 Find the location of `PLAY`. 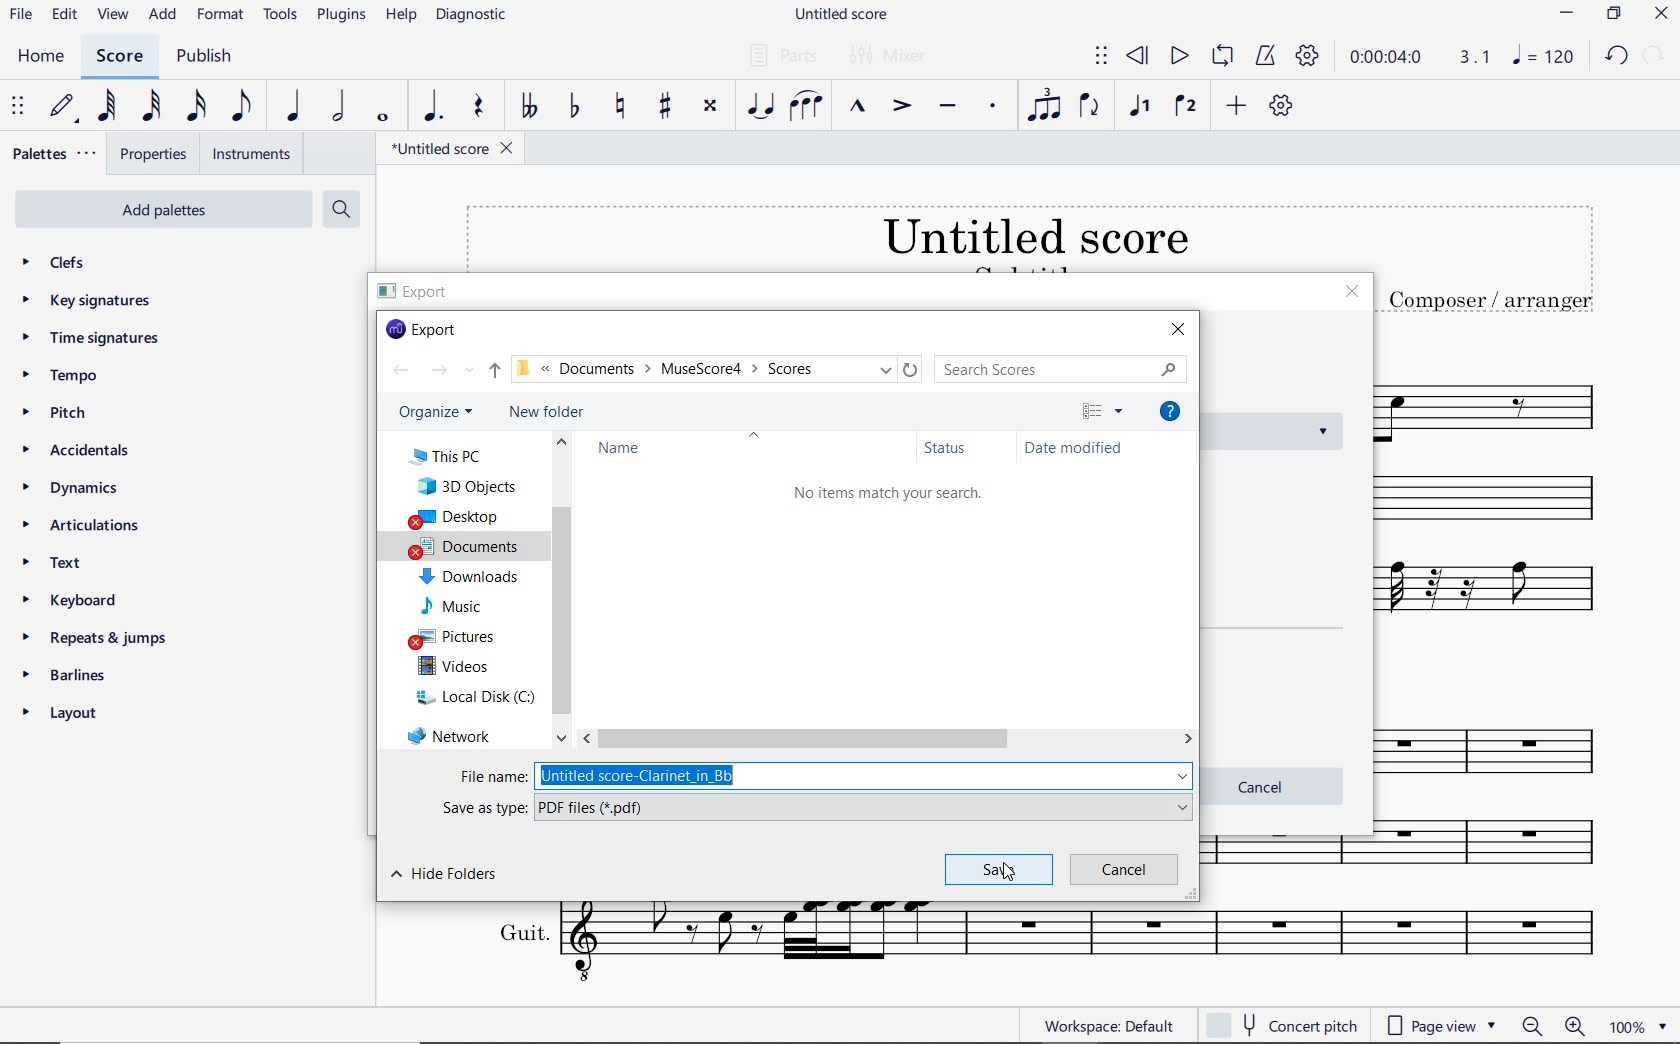

PLAY is located at coordinates (1177, 55).